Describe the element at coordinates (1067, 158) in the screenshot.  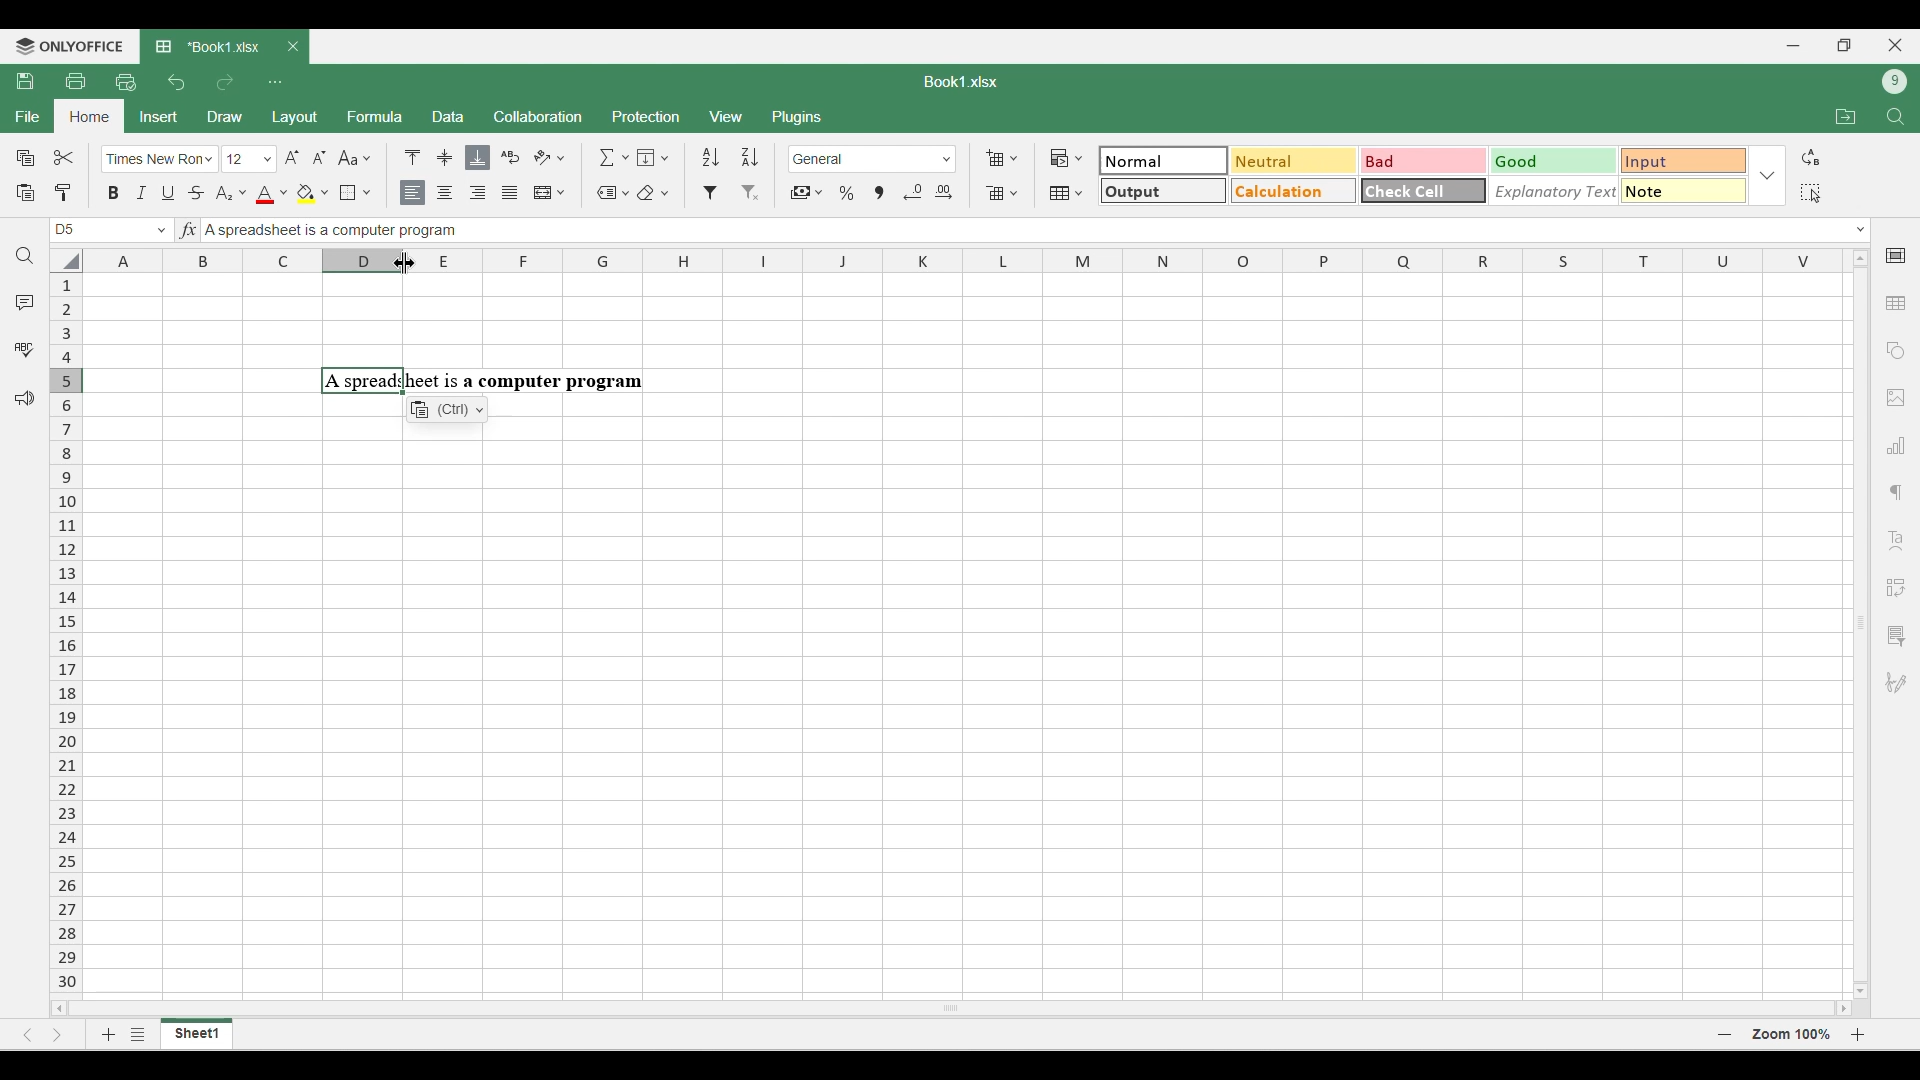
I see `Conditional formatting options` at that location.